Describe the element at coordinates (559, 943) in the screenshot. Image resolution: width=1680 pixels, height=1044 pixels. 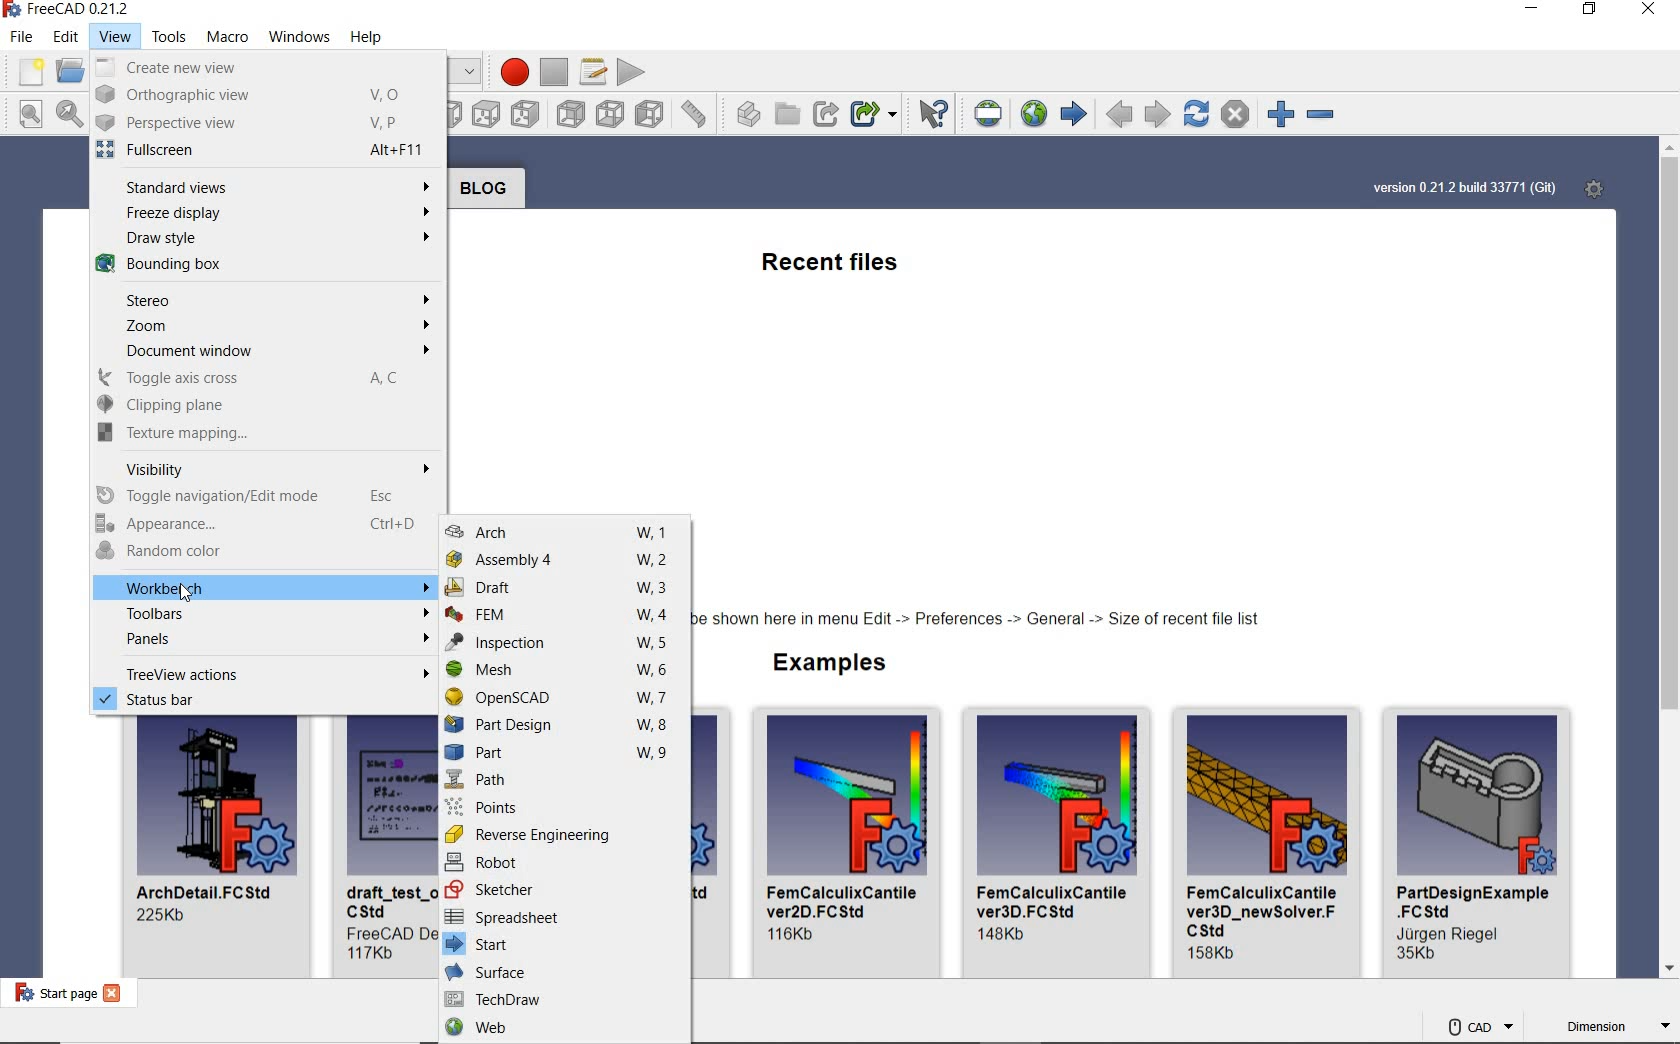
I see `start` at that location.